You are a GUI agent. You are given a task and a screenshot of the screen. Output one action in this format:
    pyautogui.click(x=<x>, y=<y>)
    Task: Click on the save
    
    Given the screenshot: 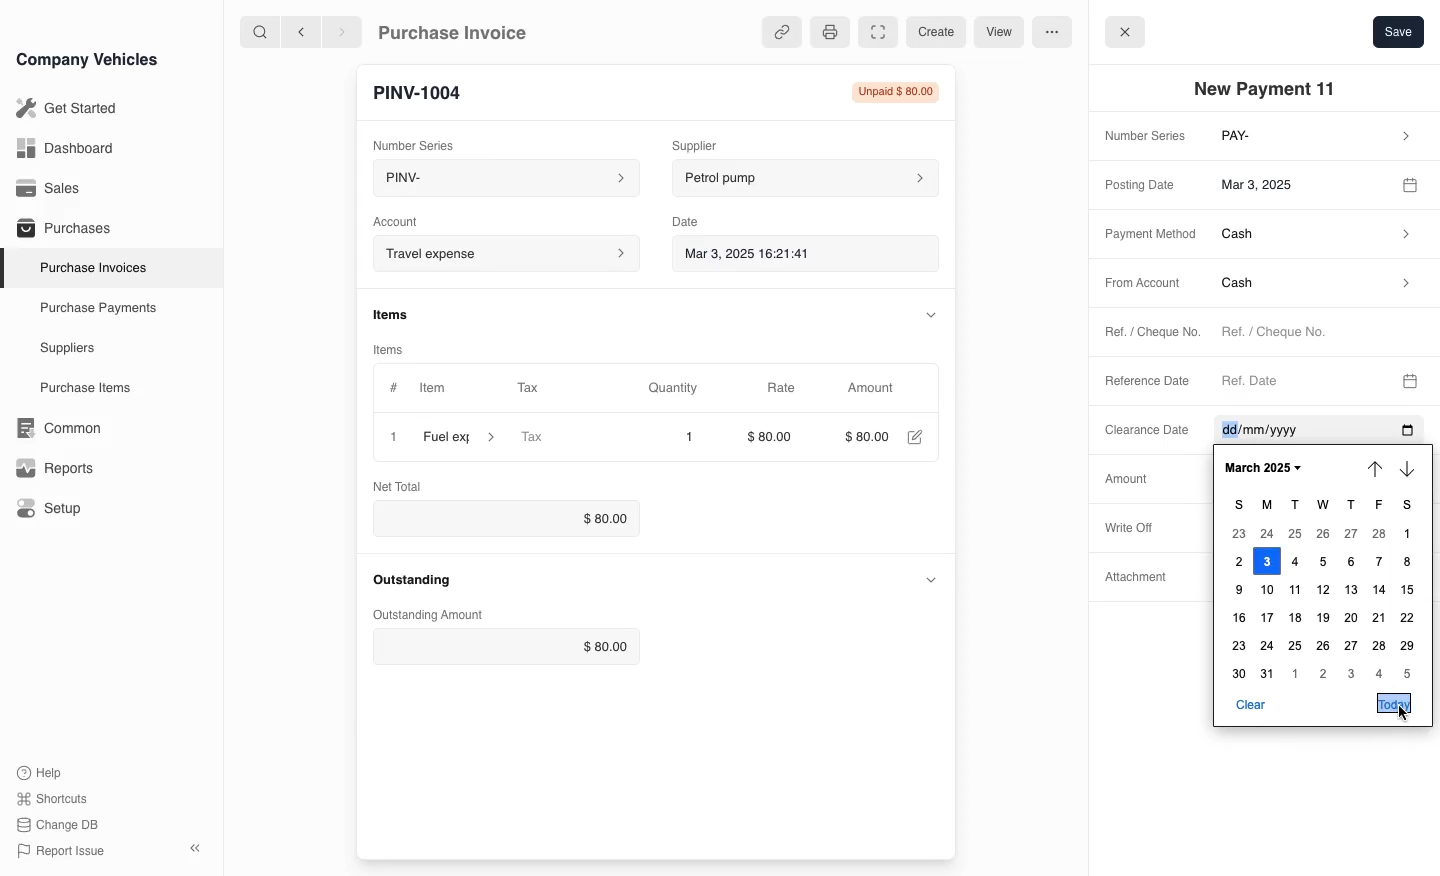 What is the action you would take?
    pyautogui.click(x=1398, y=31)
    